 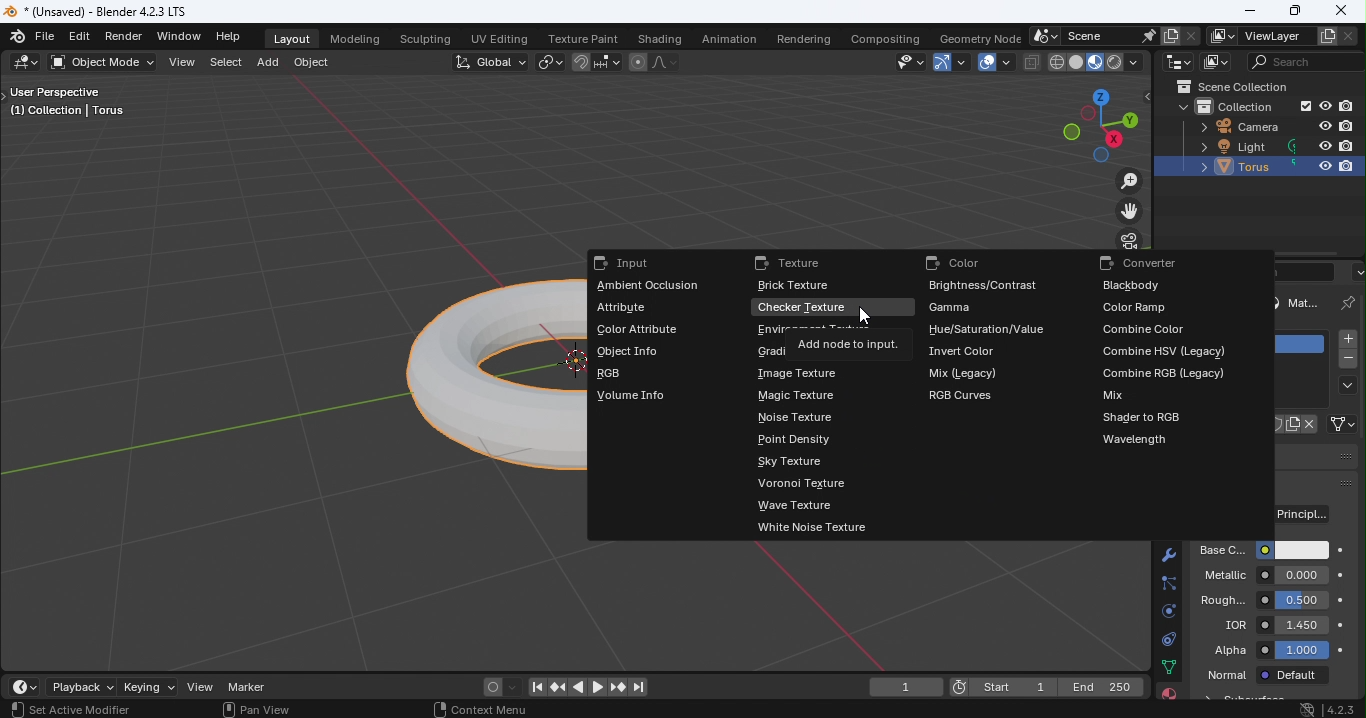 What do you see at coordinates (481, 709) in the screenshot?
I see `Context menu` at bounding box center [481, 709].